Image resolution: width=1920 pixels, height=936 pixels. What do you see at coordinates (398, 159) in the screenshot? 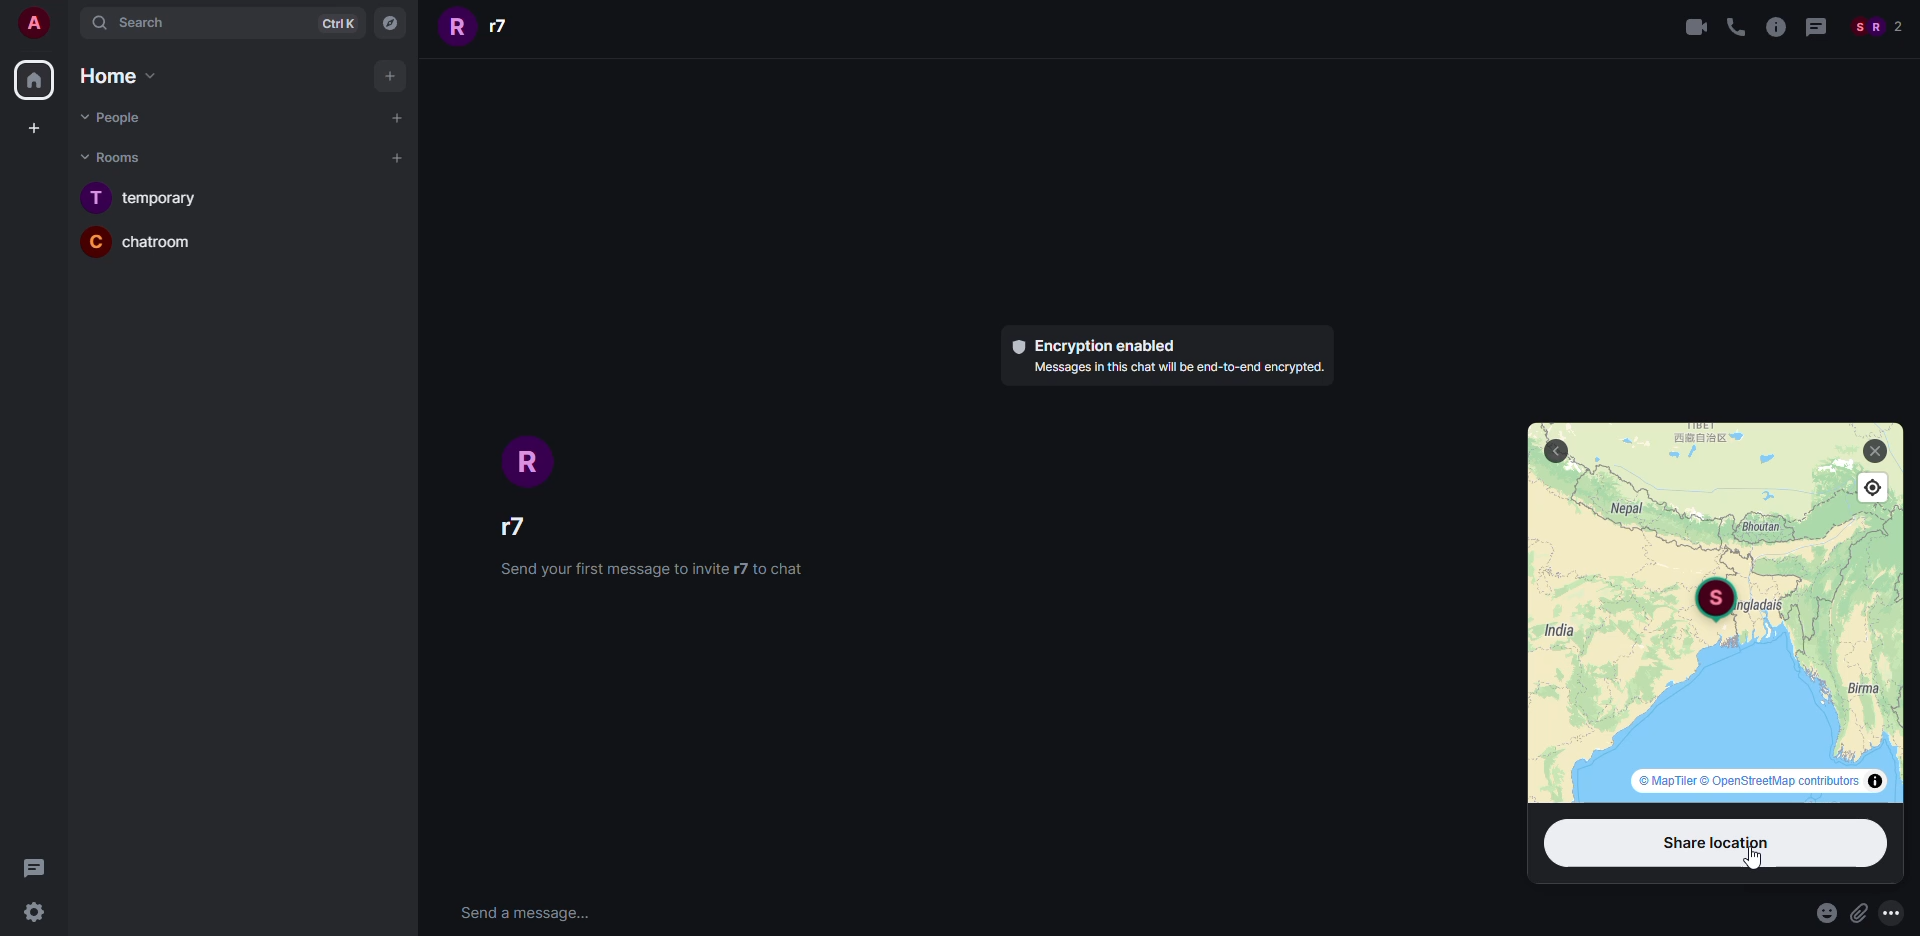
I see `New room` at bounding box center [398, 159].